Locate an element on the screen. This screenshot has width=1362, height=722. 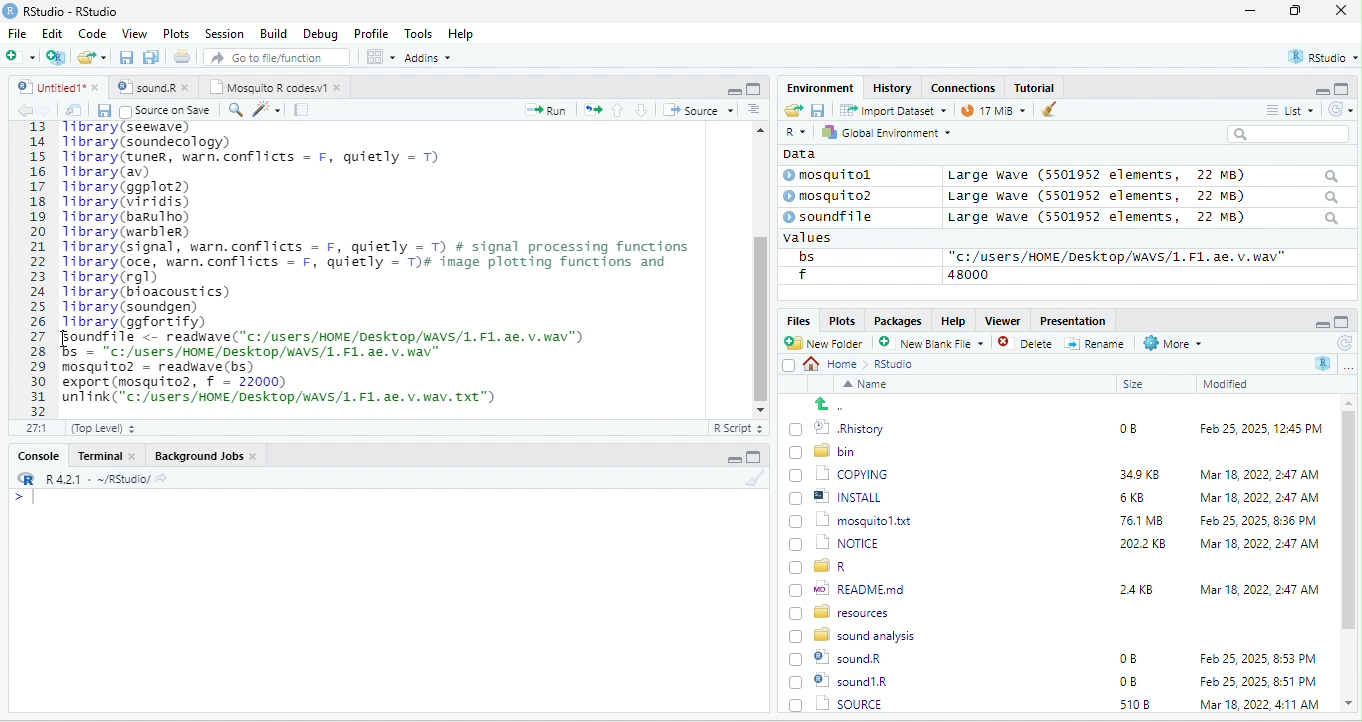
maximize is located at coordinates (1342, 322).